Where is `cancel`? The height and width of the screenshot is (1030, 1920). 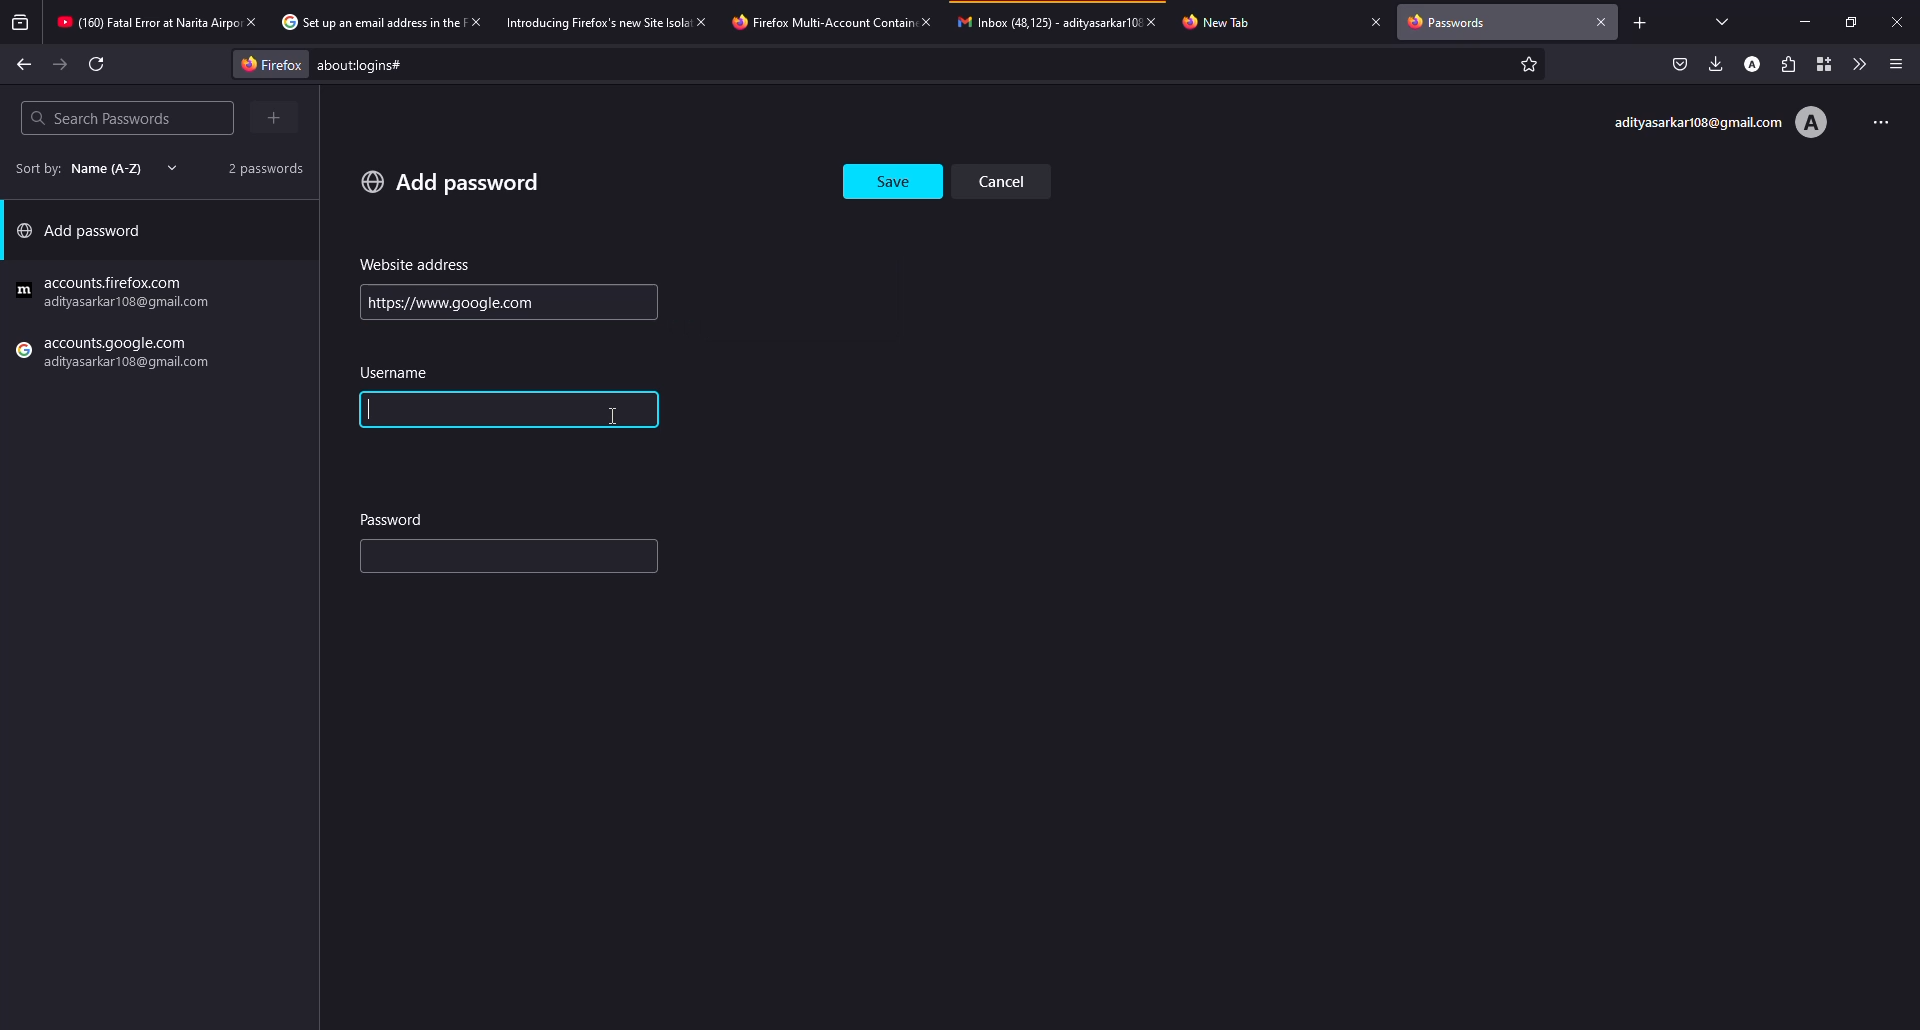
cancel is located at coordinates (1009, 180).